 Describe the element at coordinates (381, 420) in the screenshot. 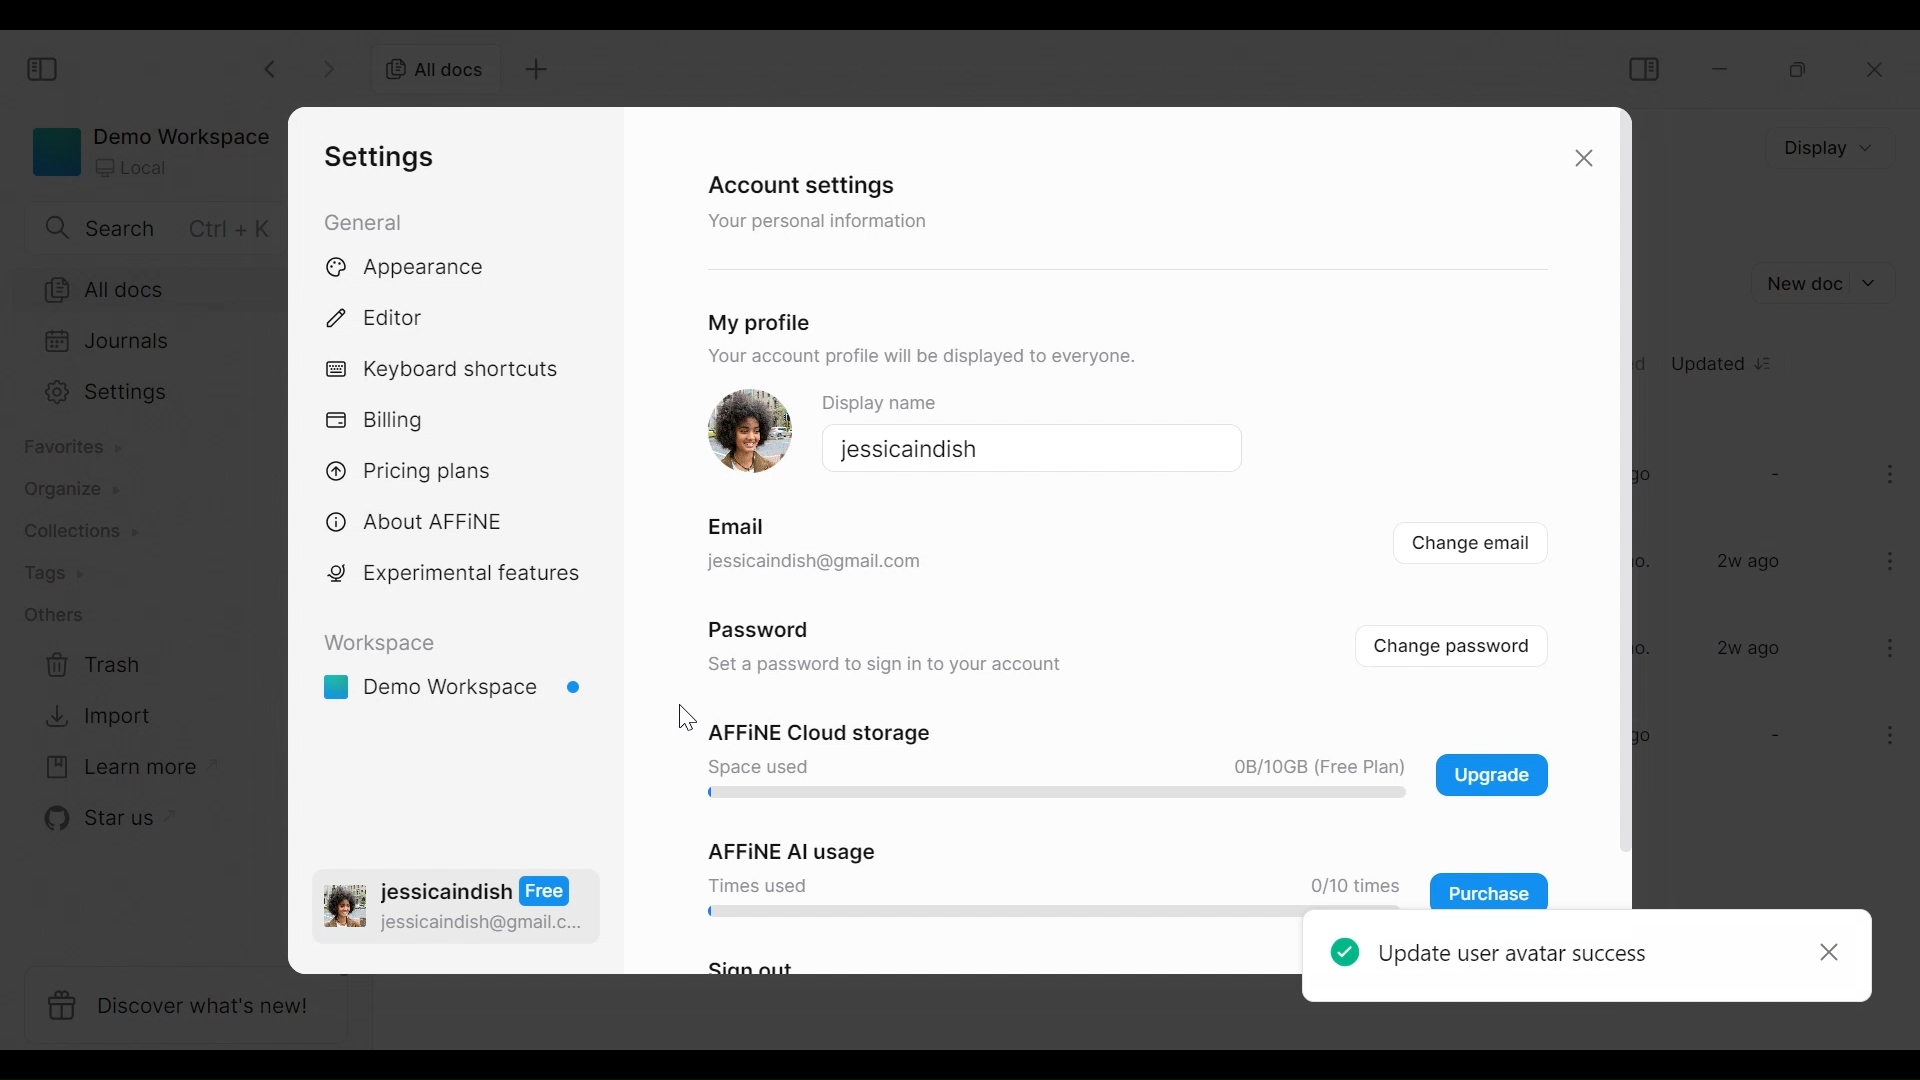

I see `Billings` at that location.